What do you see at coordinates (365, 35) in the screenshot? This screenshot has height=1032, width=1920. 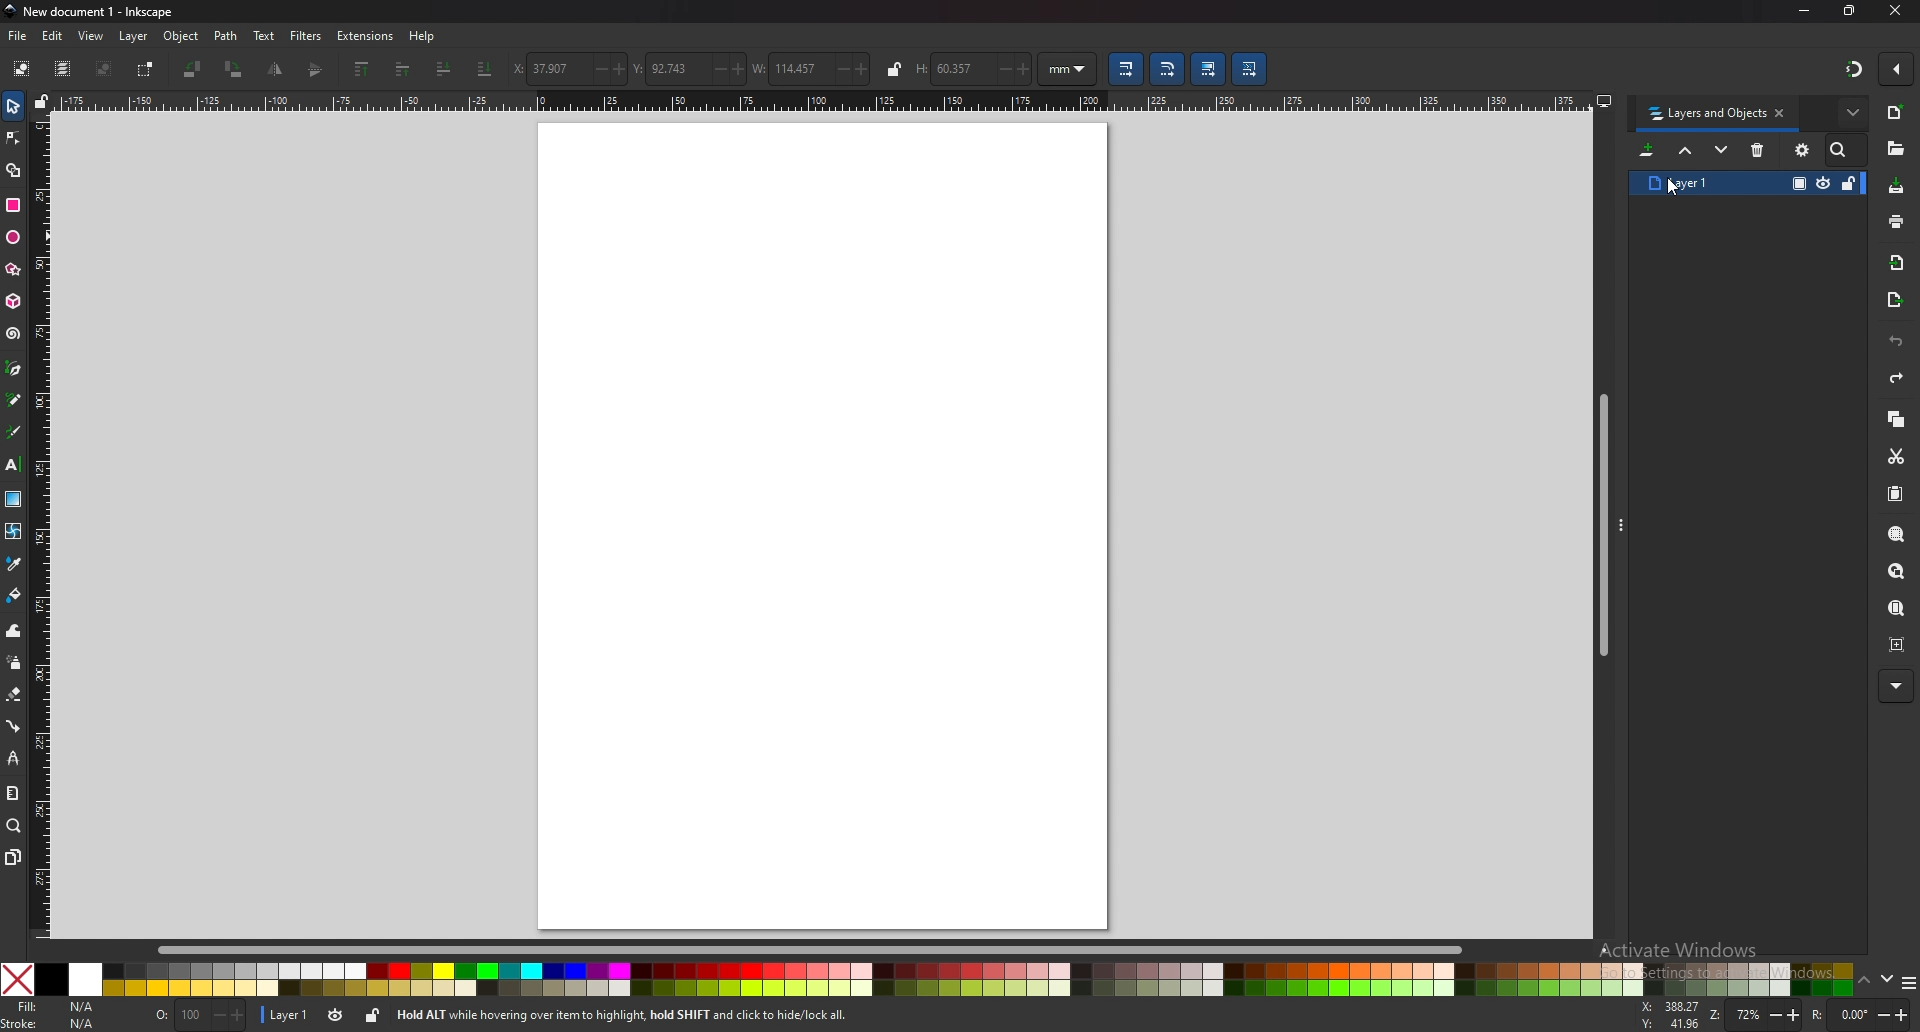 I see `extensions` at bounding box center [365, 35].